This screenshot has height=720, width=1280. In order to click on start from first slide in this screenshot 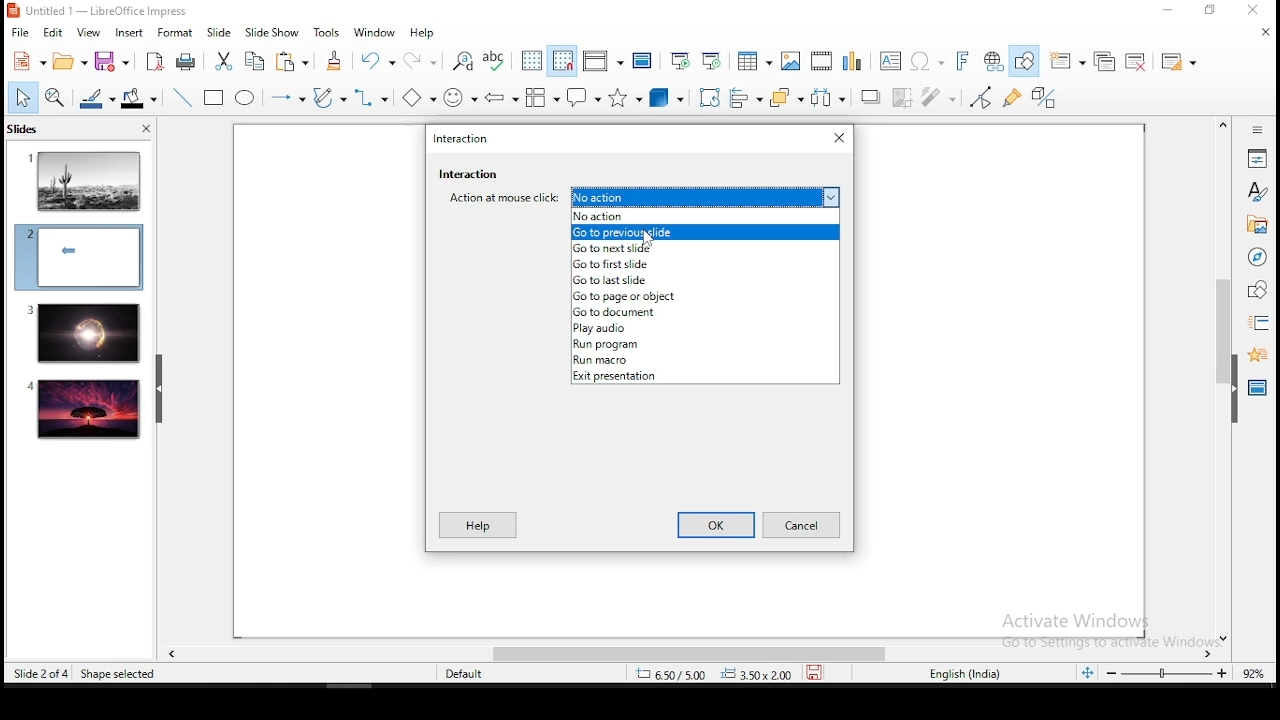, I will do `click(680, 61)`.